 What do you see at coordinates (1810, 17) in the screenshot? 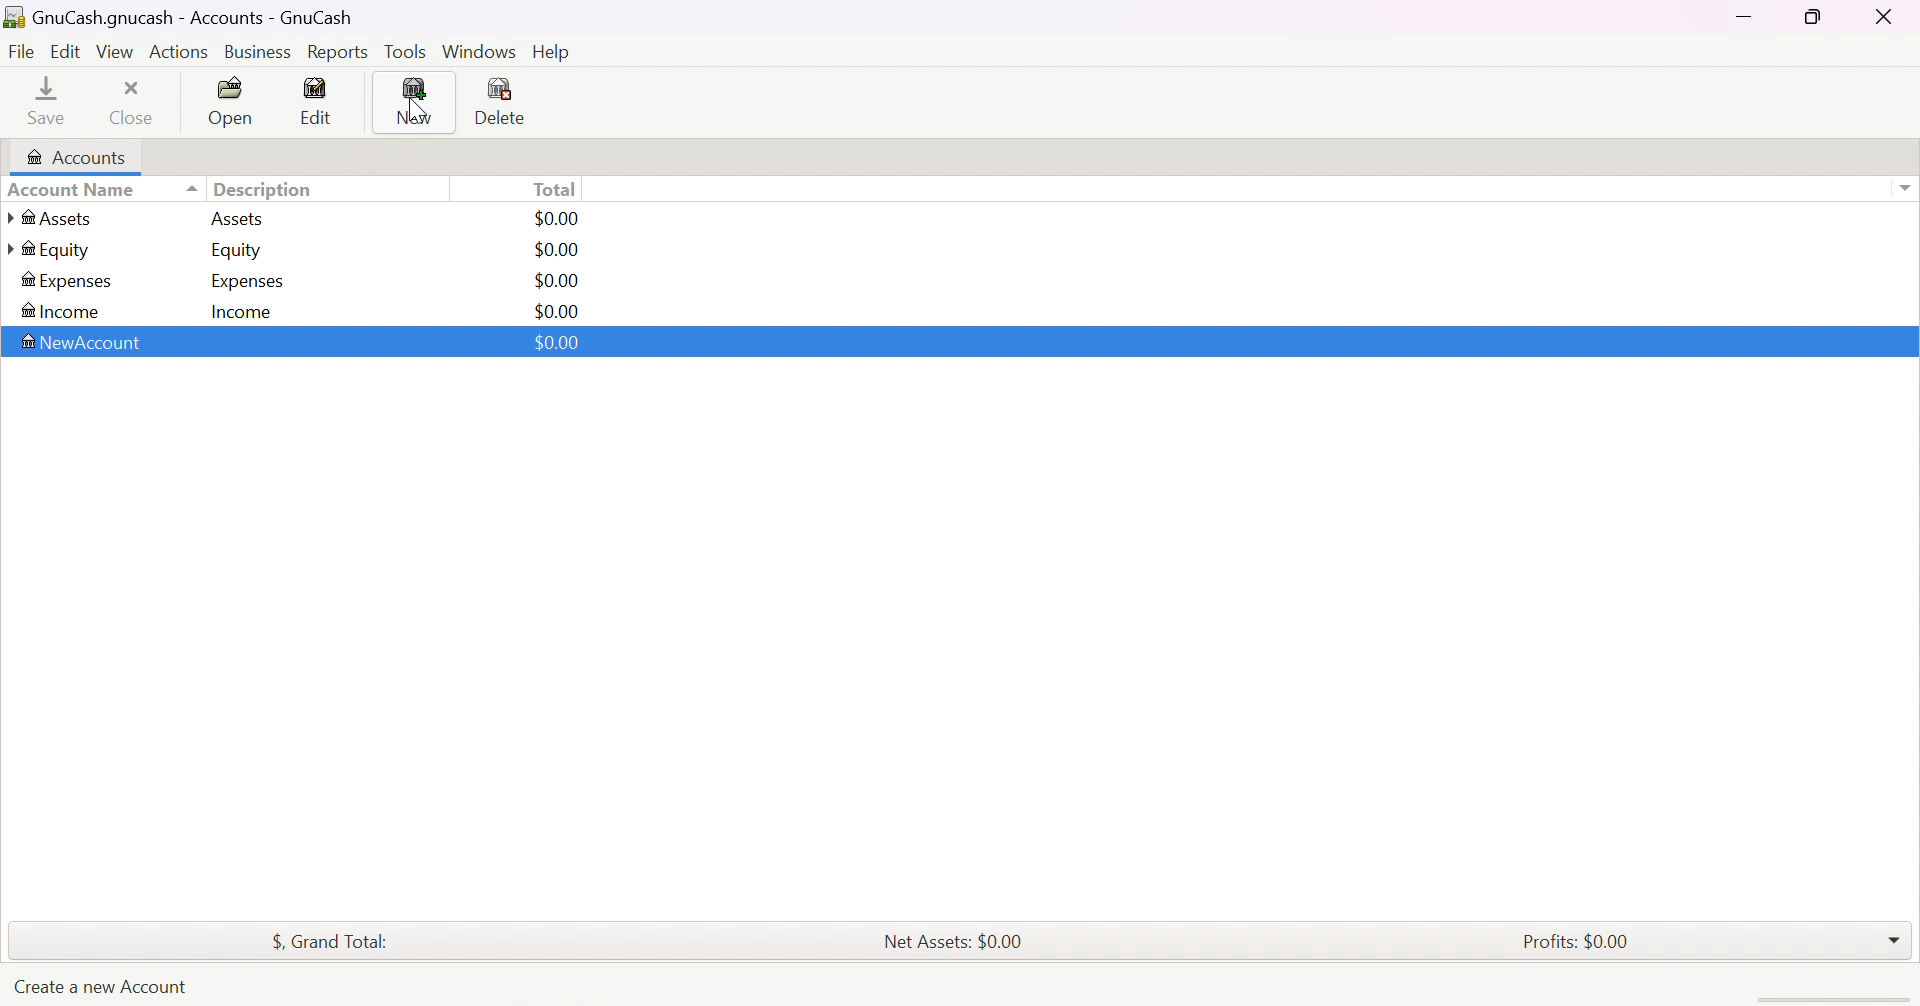
I see `Restore Down` at bounding box center [1810, 17].